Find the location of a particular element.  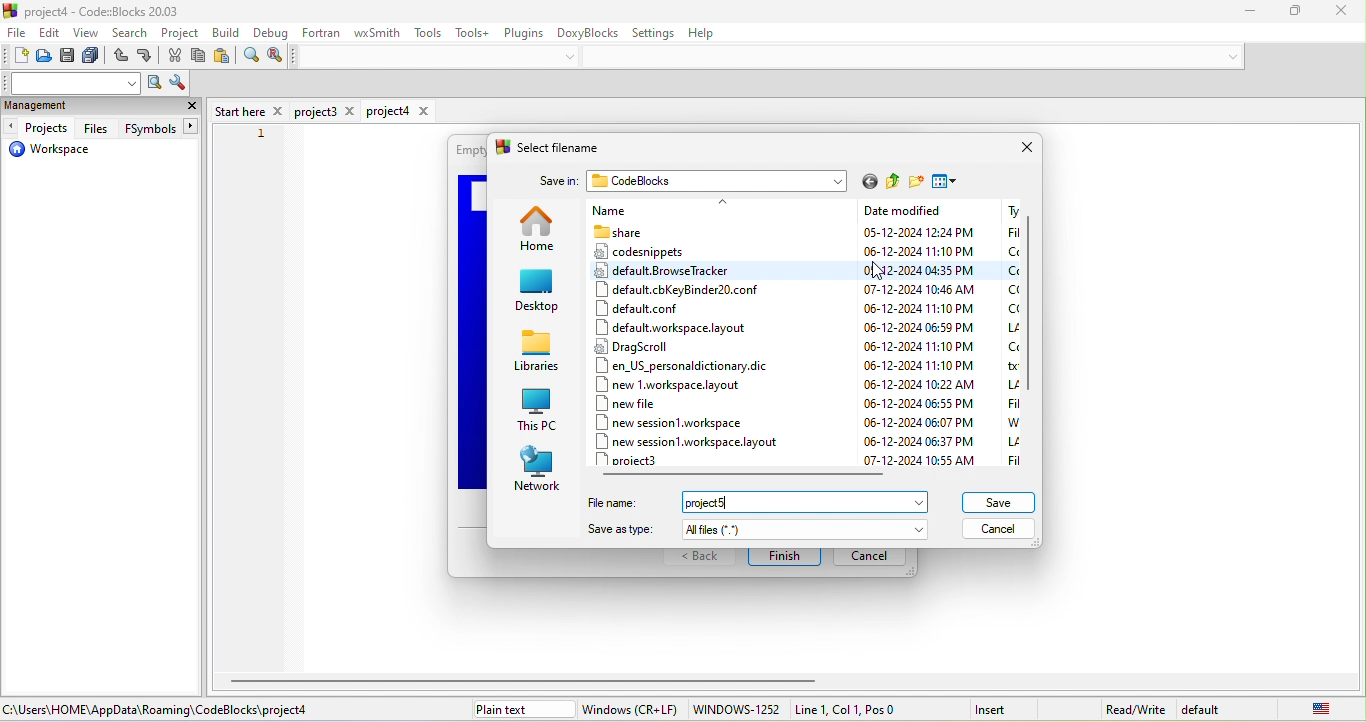

text to search is located at coordinates (73, 83).